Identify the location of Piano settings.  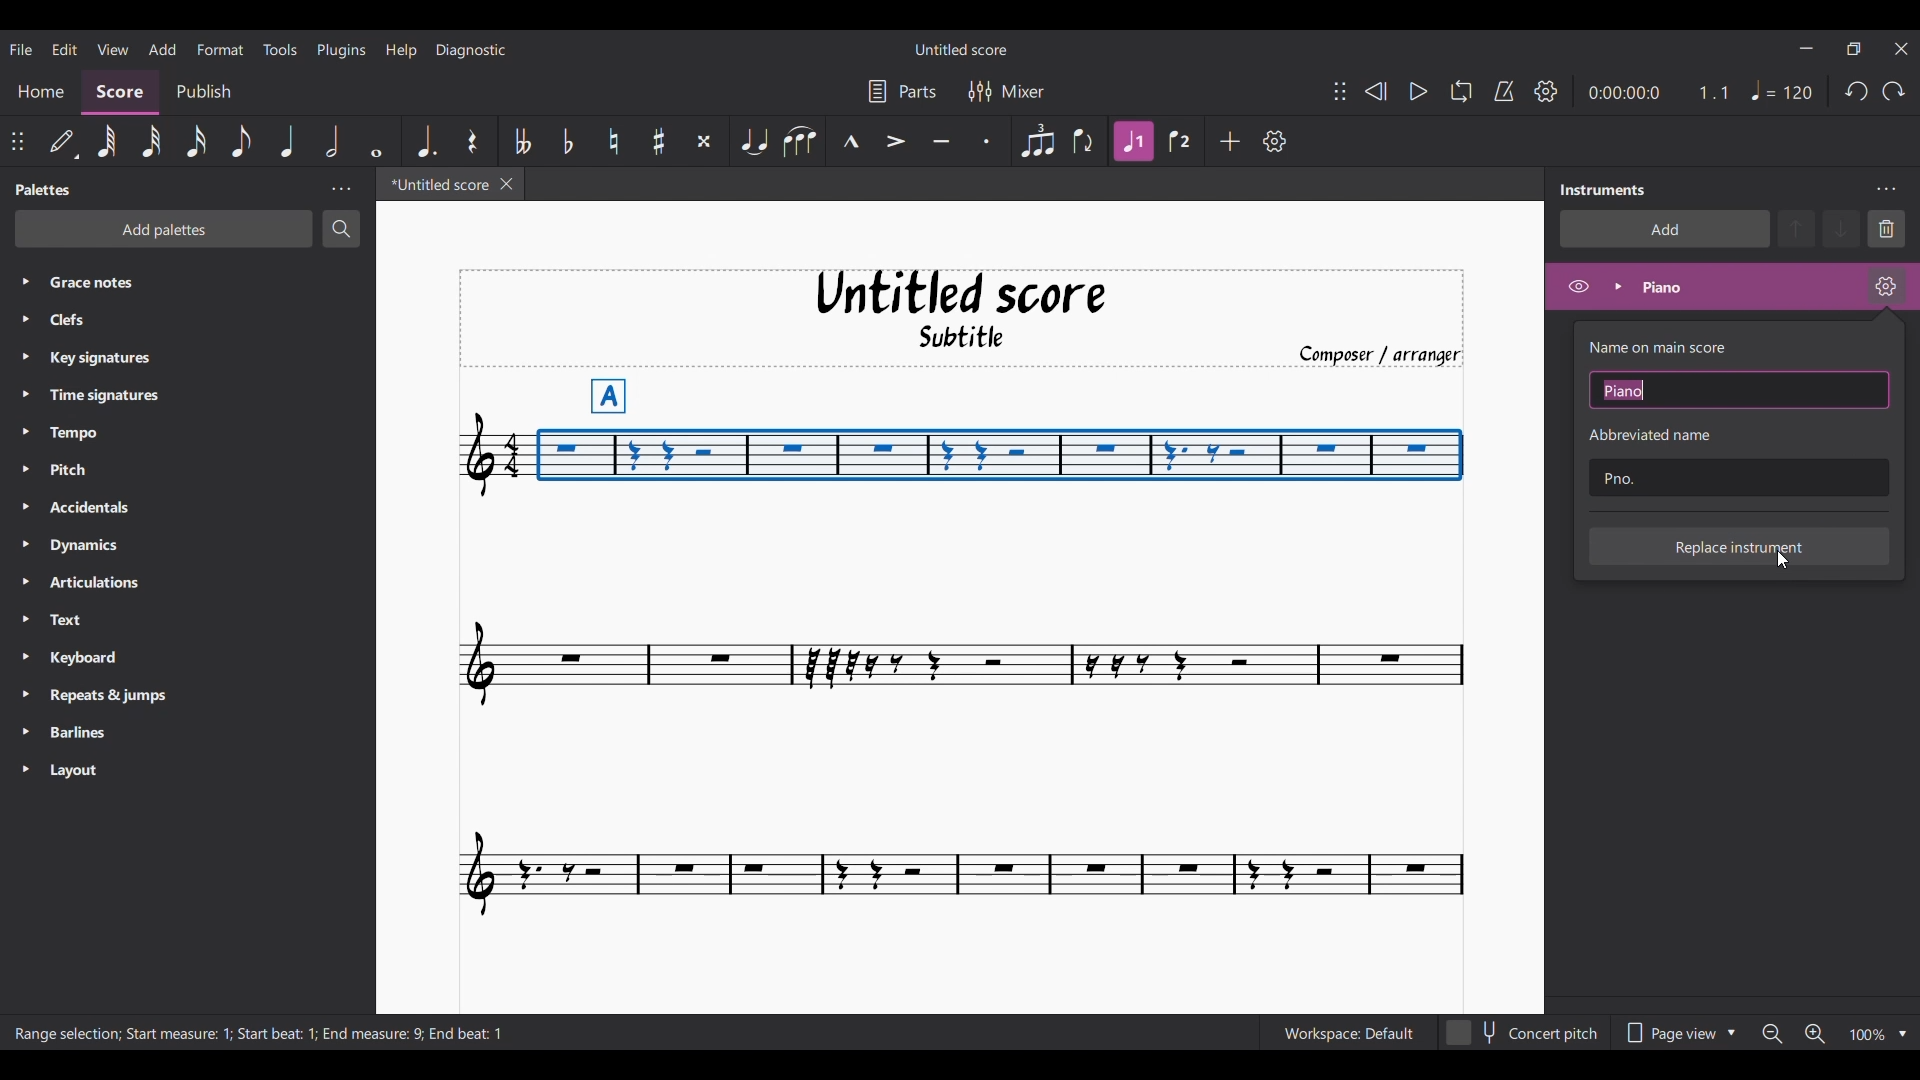
(1886, 286).